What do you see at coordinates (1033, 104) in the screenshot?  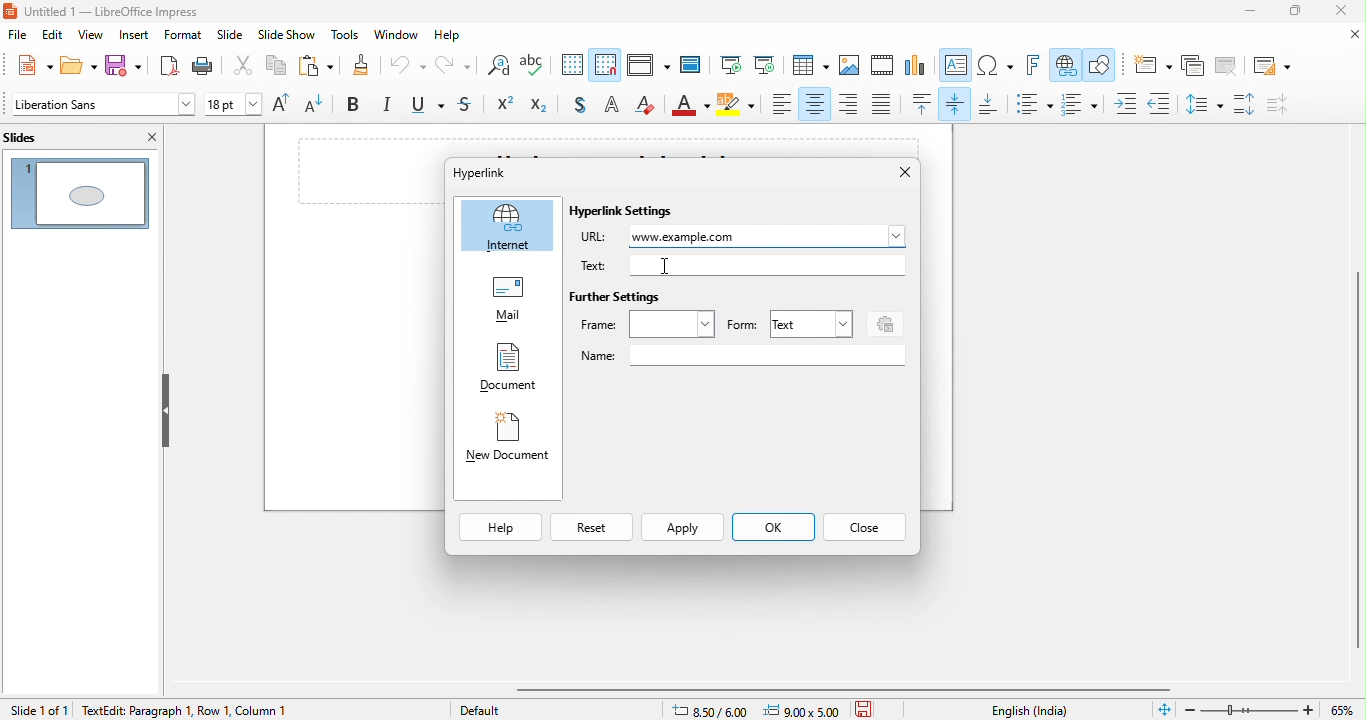 I see `toggle unordered list` at bounding box center [1033, 104].